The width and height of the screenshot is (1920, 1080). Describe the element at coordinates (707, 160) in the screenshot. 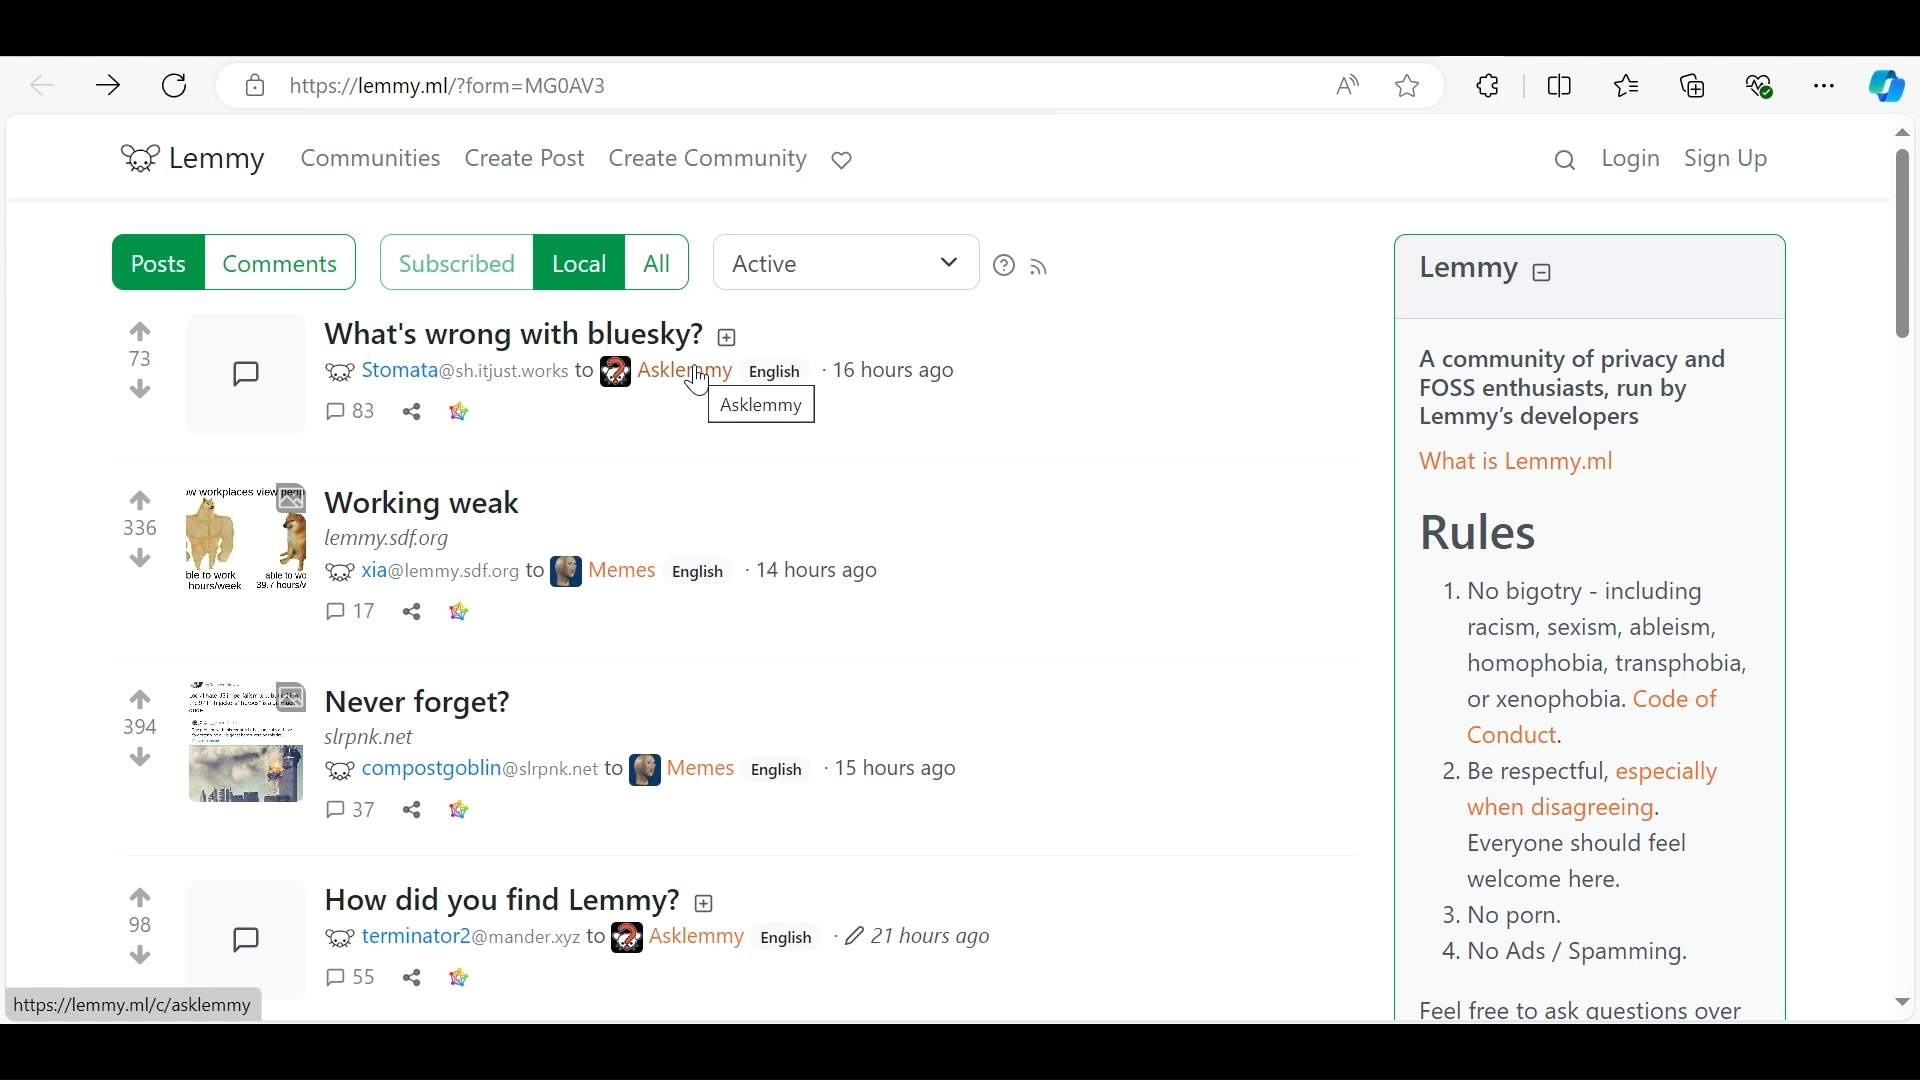

I see `Create Community` at that location.